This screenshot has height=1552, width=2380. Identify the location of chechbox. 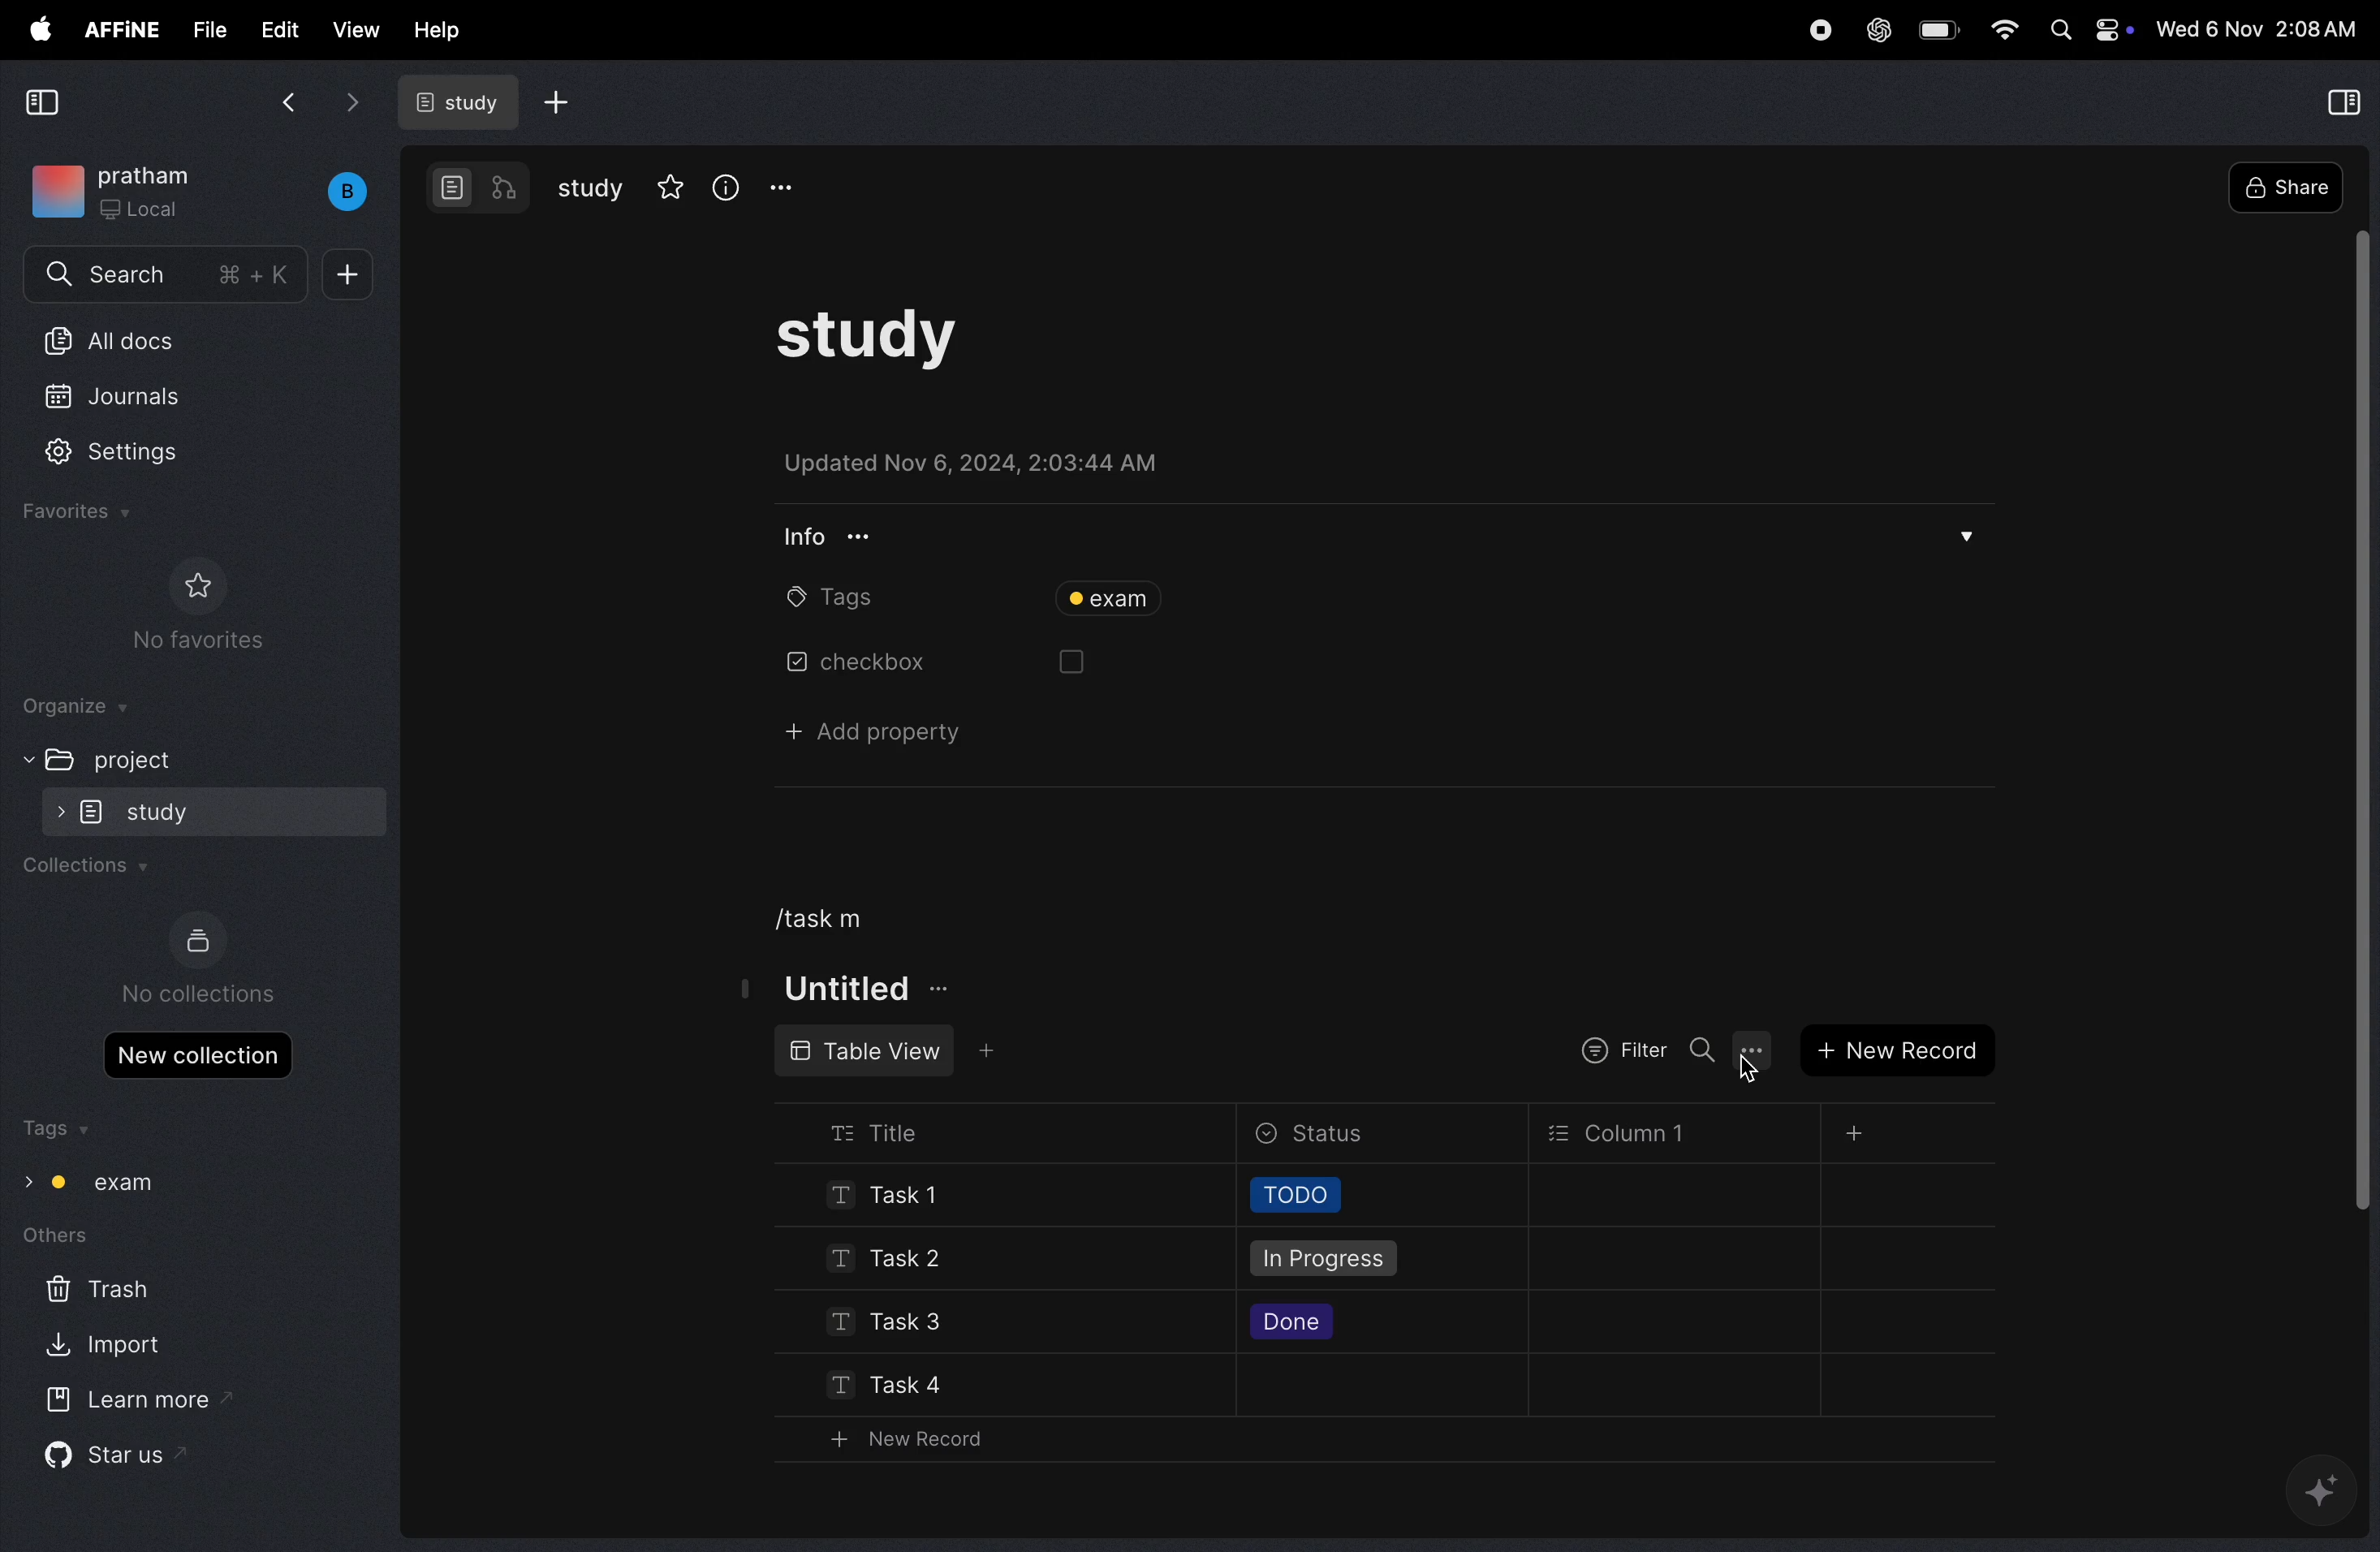
(829, 665).